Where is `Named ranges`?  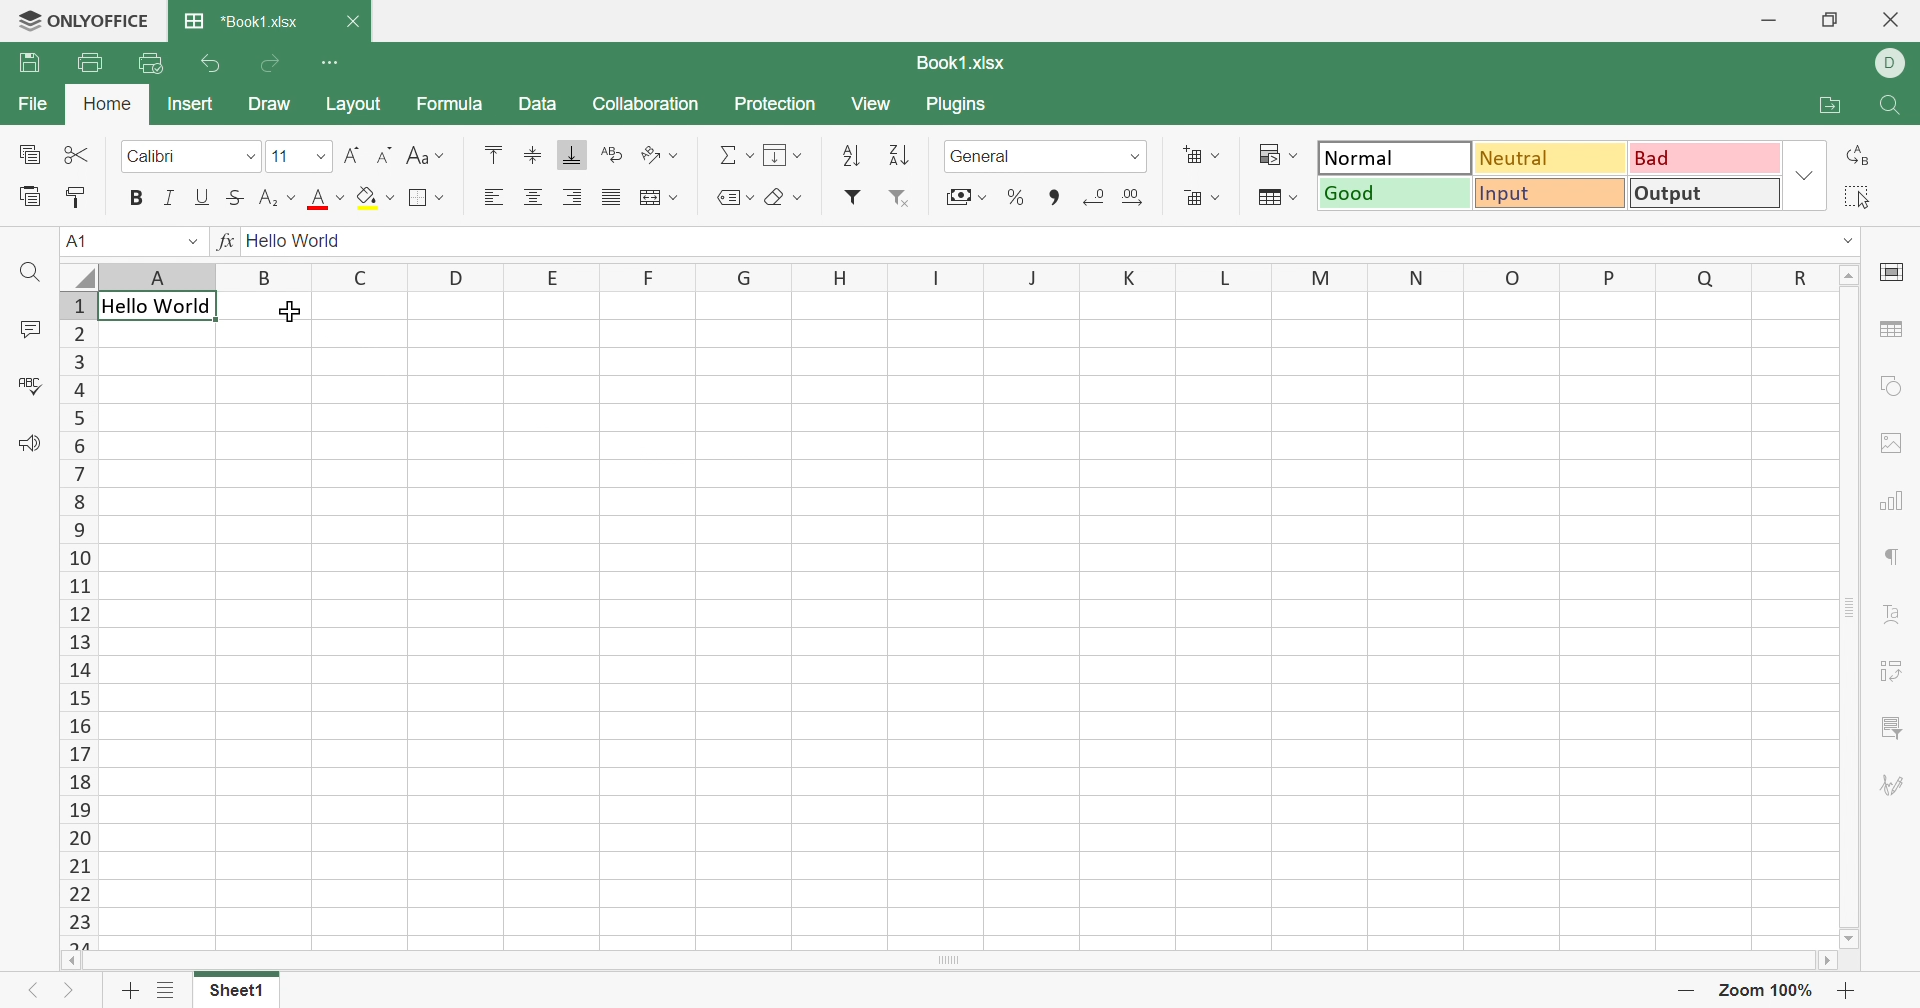
Named ranges is located at coordinates (736, 200).